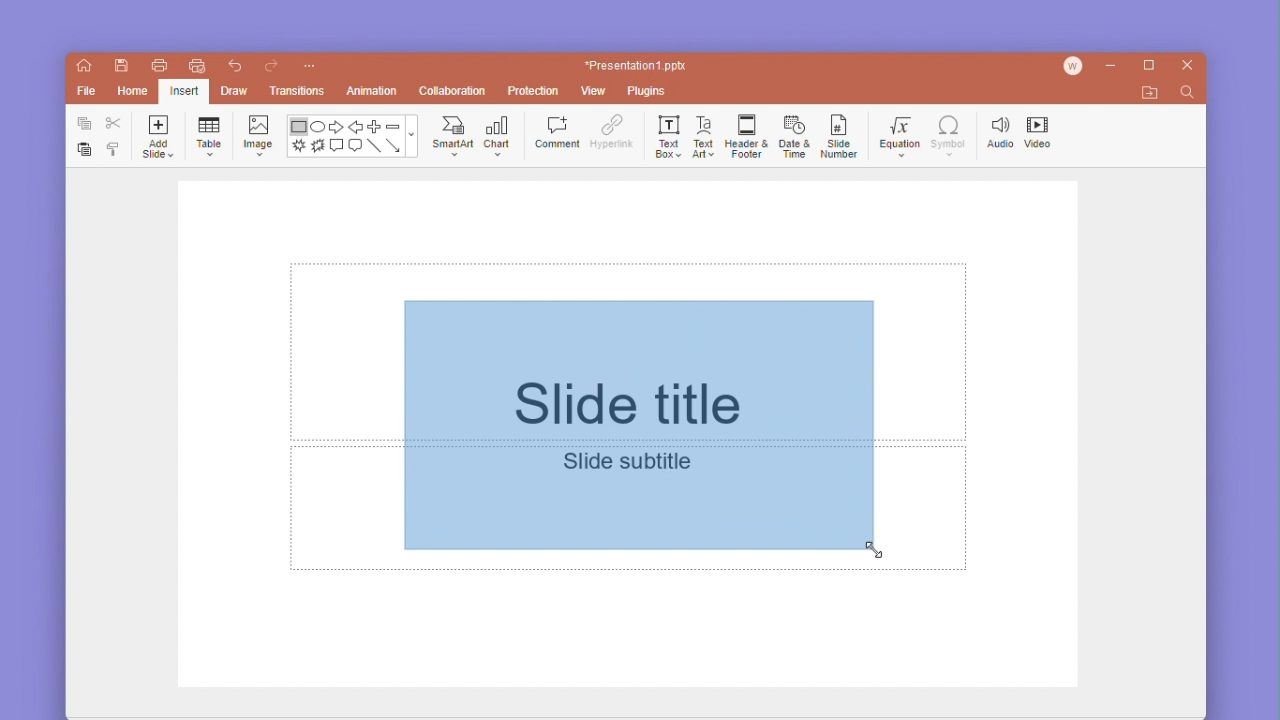  What do you see at coordinates (336, 125) in the screenshot?
I see `forward arrow` at bounding box center [336, 125].